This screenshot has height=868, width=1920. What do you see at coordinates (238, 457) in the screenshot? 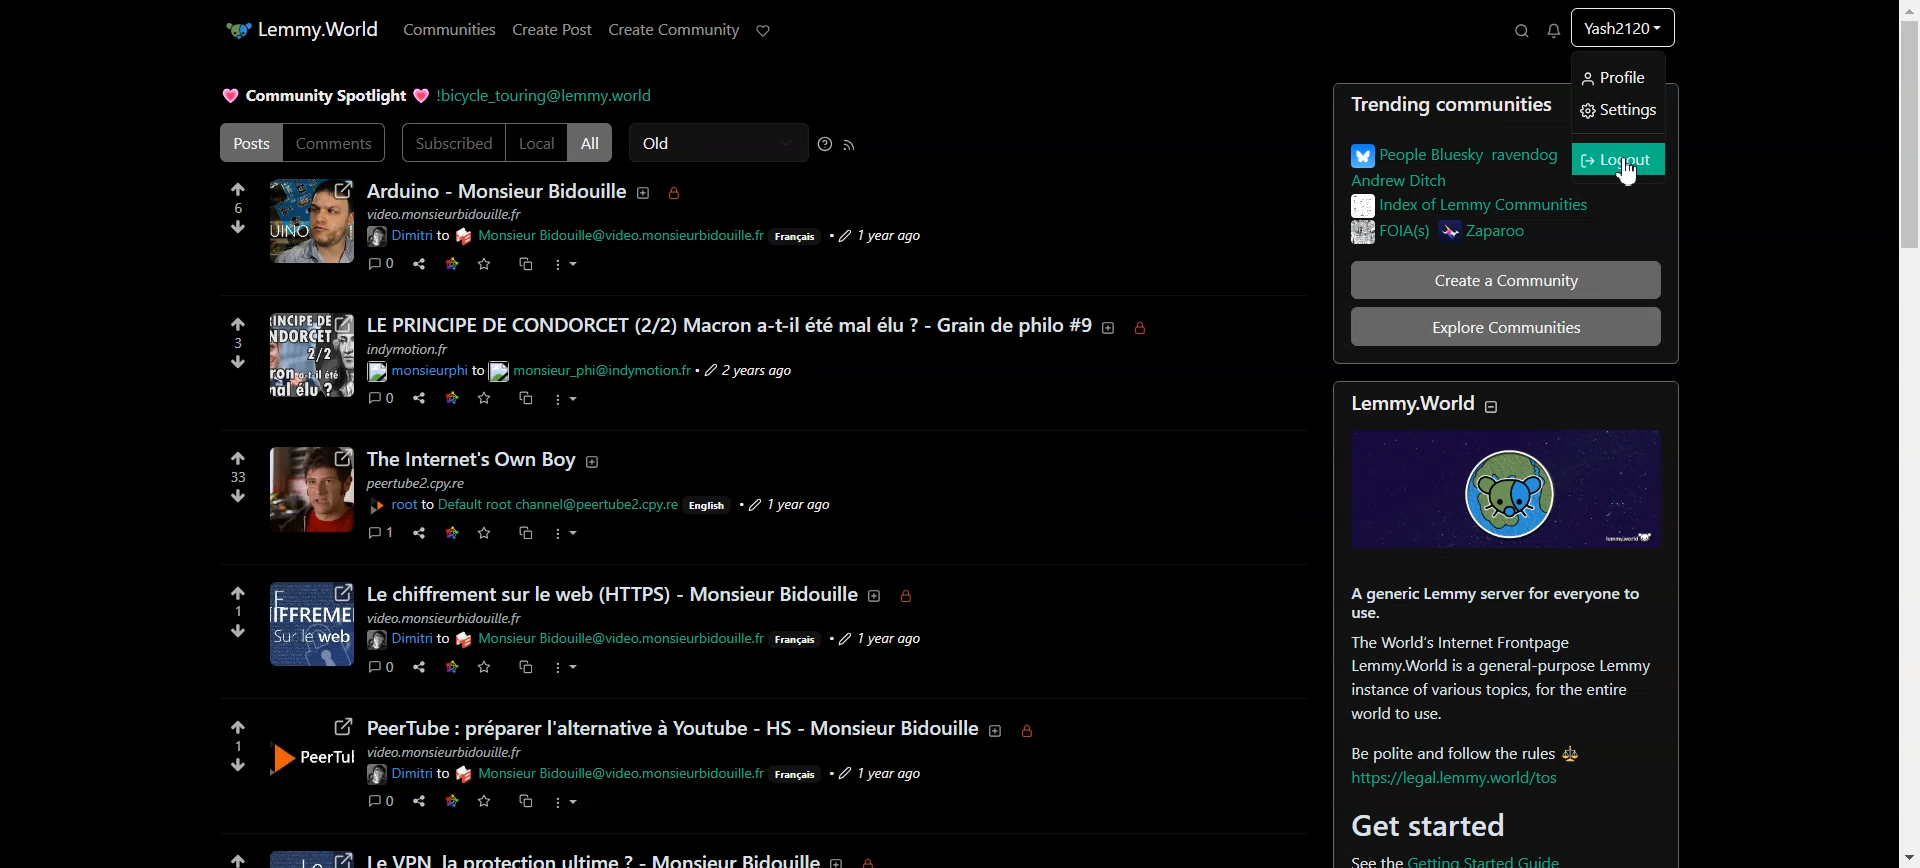
I see `upvotes` at bounding box center [238, 457].